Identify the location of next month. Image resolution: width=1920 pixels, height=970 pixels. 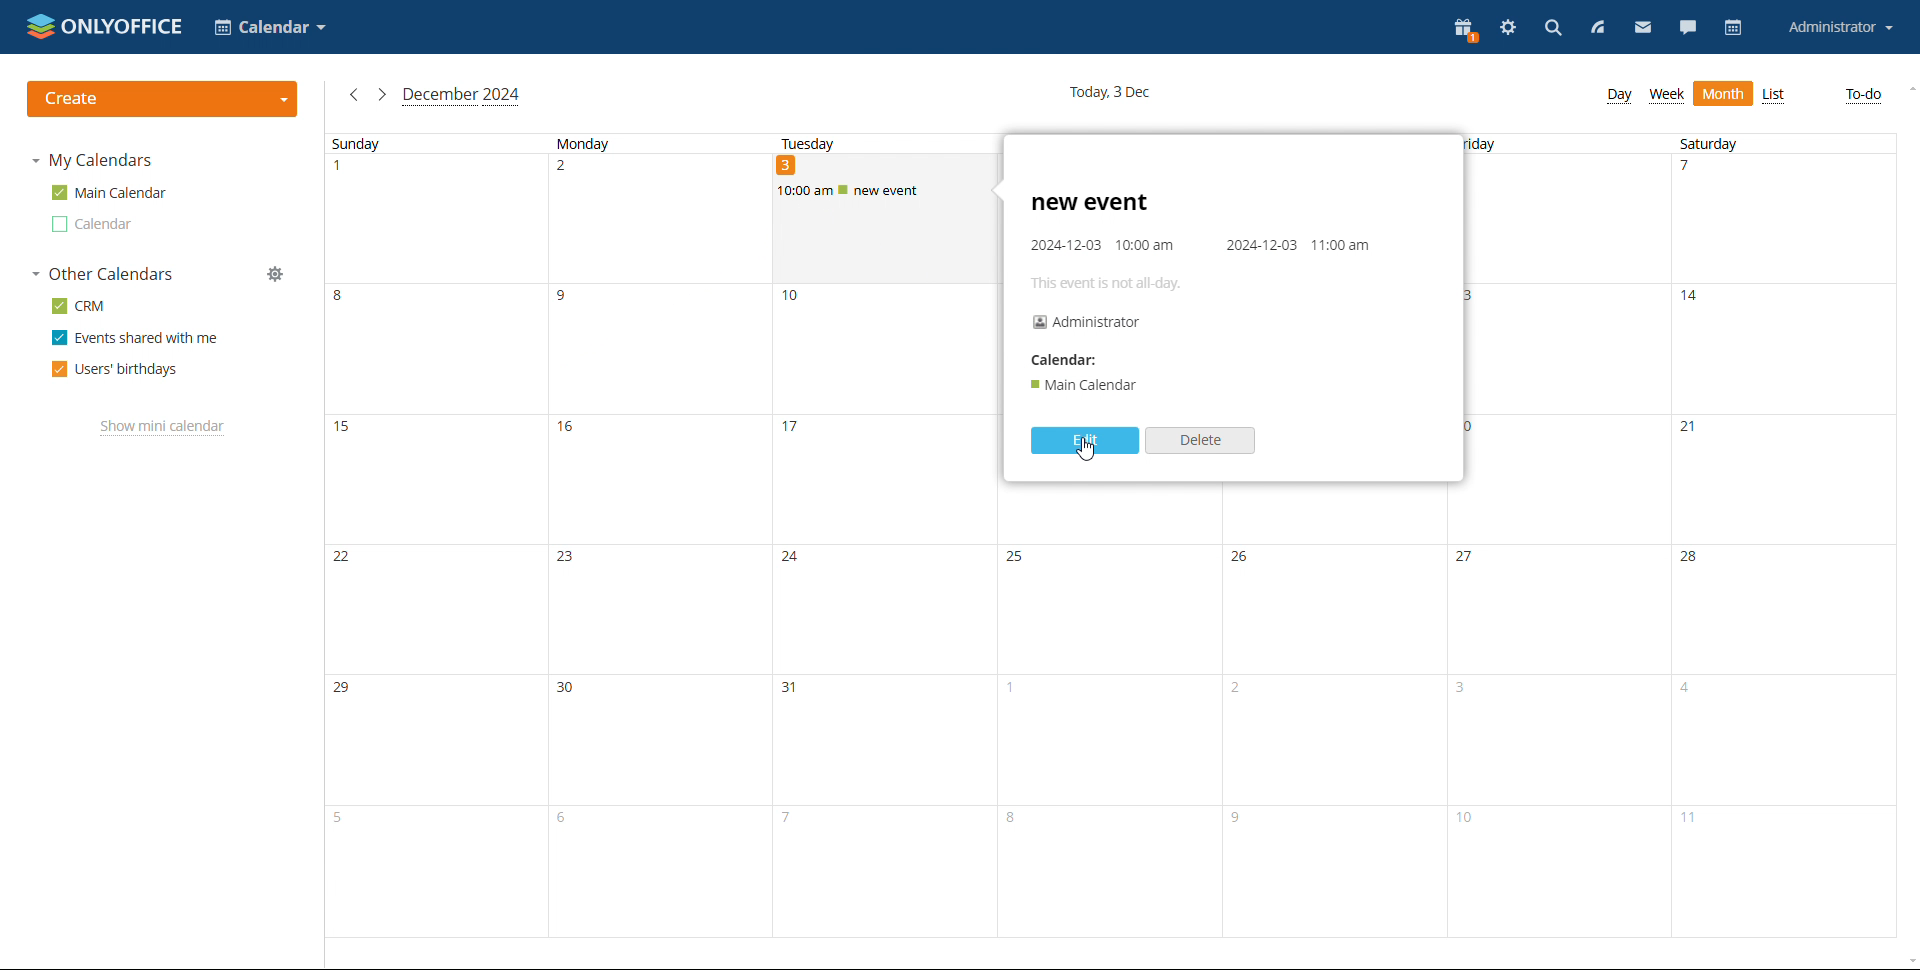
(382, 95).